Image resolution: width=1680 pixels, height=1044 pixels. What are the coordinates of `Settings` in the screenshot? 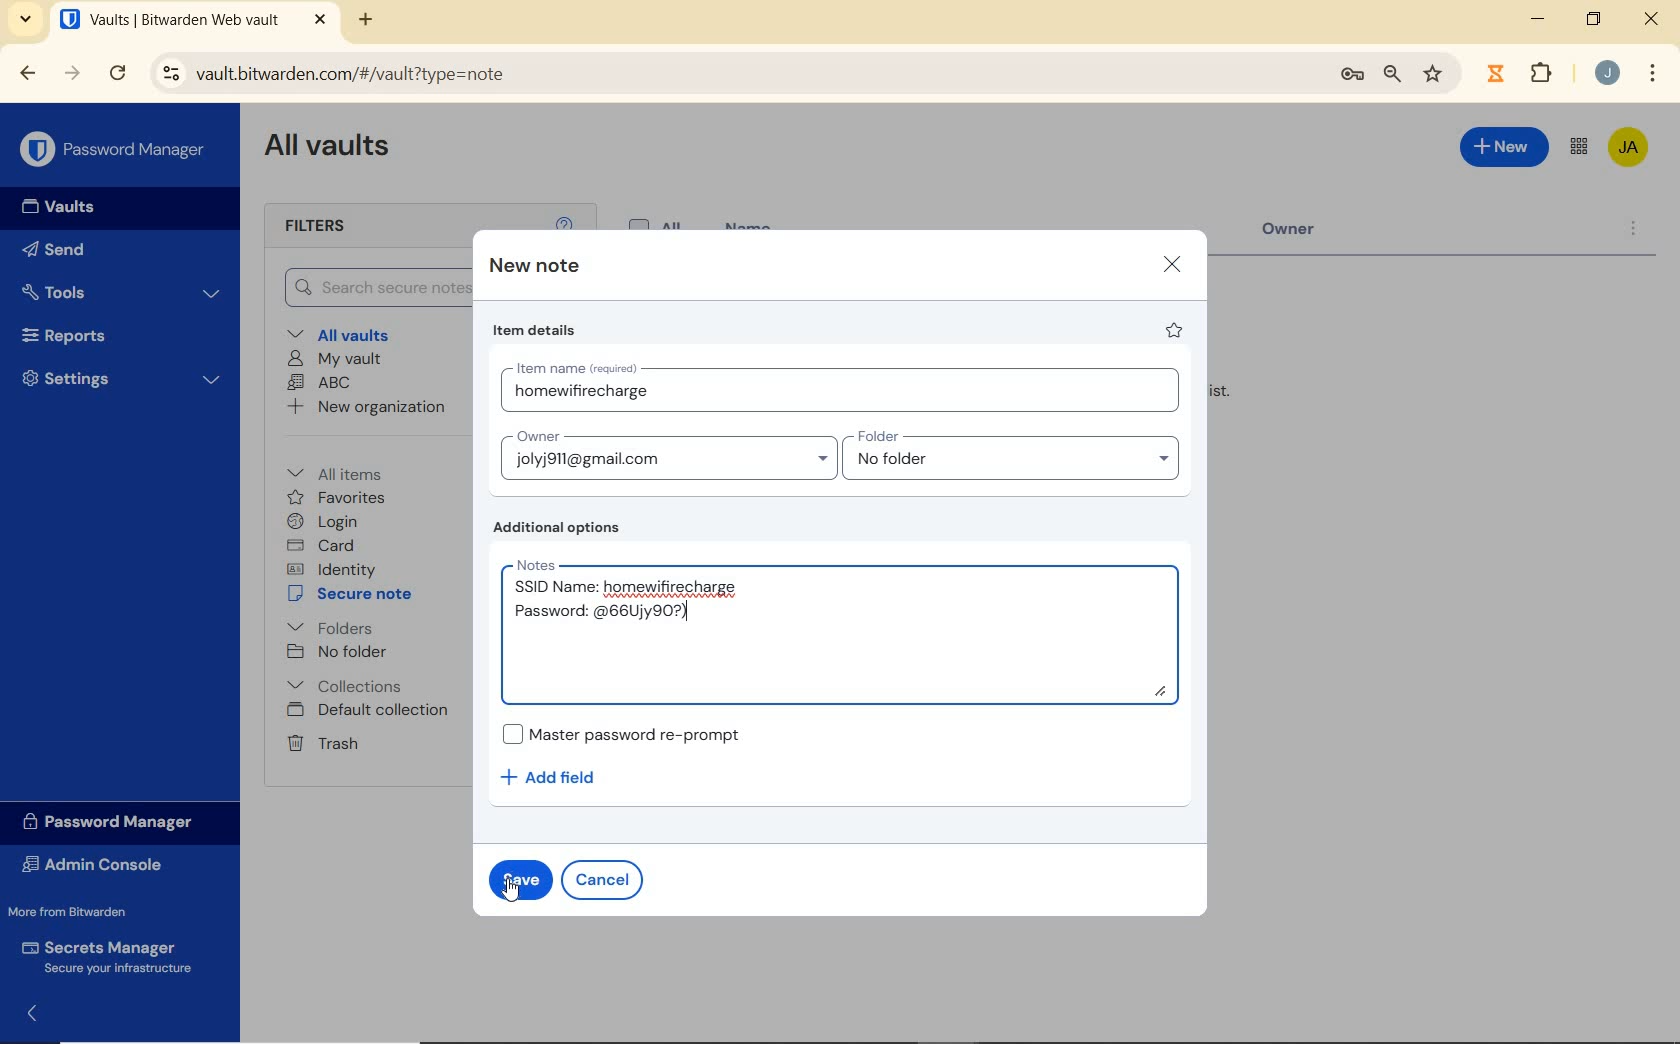 It's located at (119, 378).